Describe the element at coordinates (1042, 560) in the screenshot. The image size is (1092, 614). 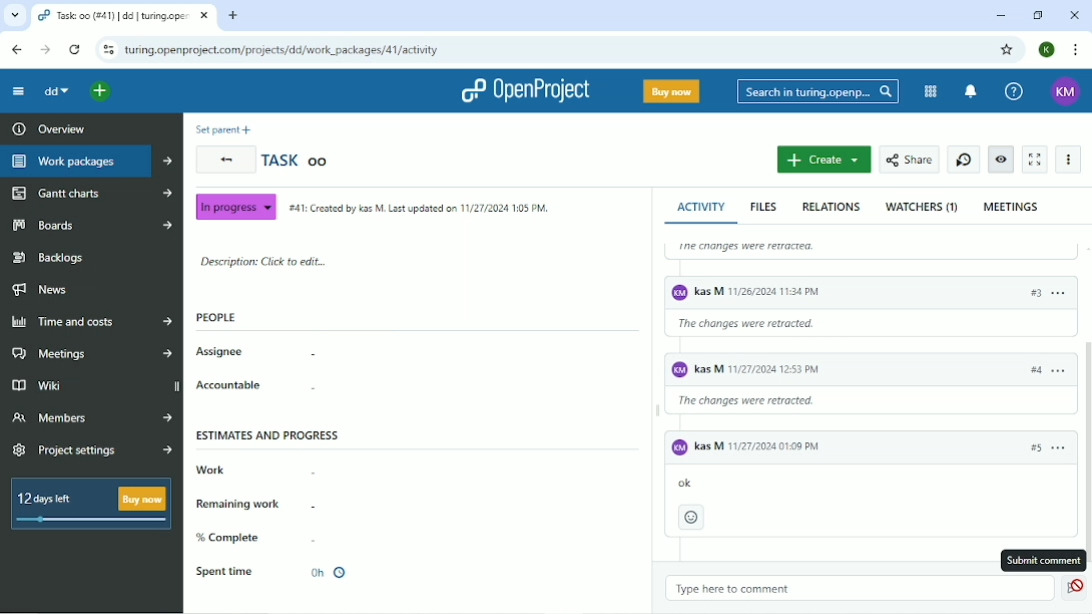
I see `Submit comment` at that location.